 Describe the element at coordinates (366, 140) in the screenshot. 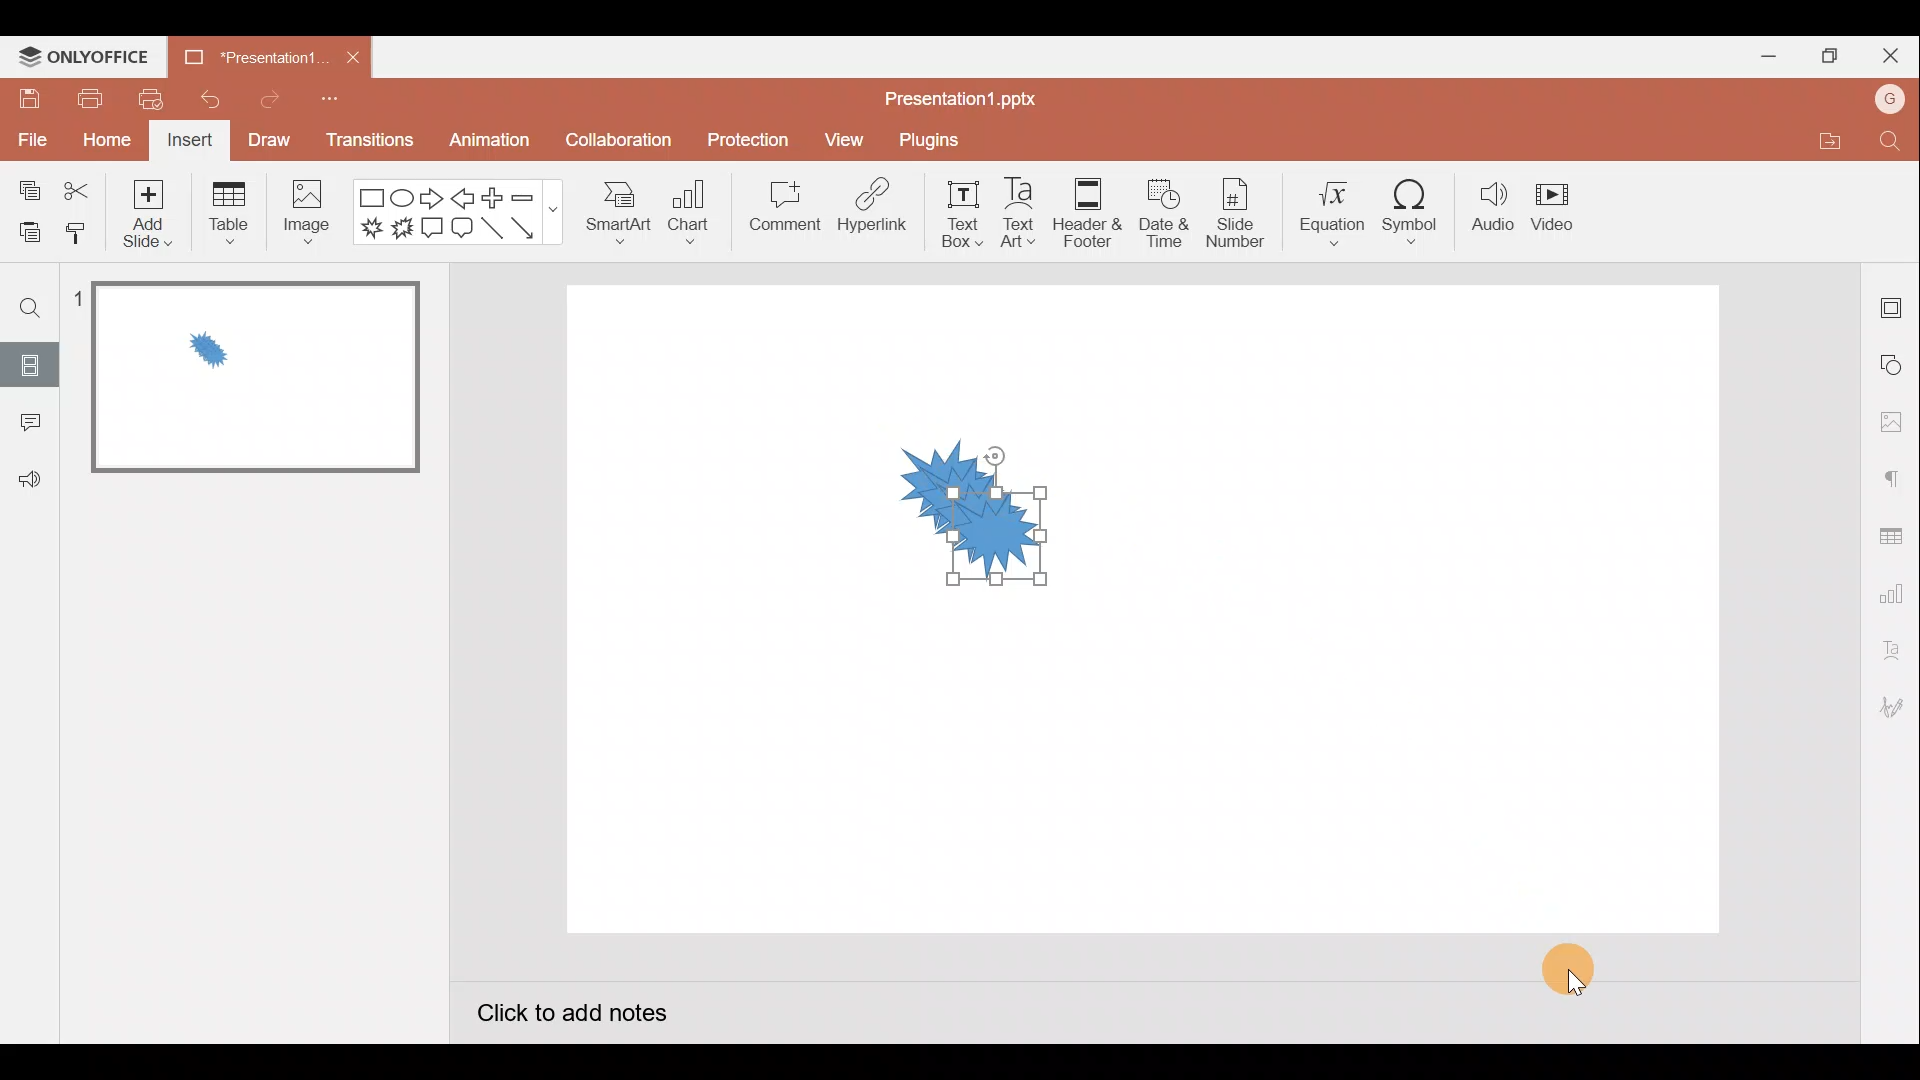

I see `Transitions` at that location.